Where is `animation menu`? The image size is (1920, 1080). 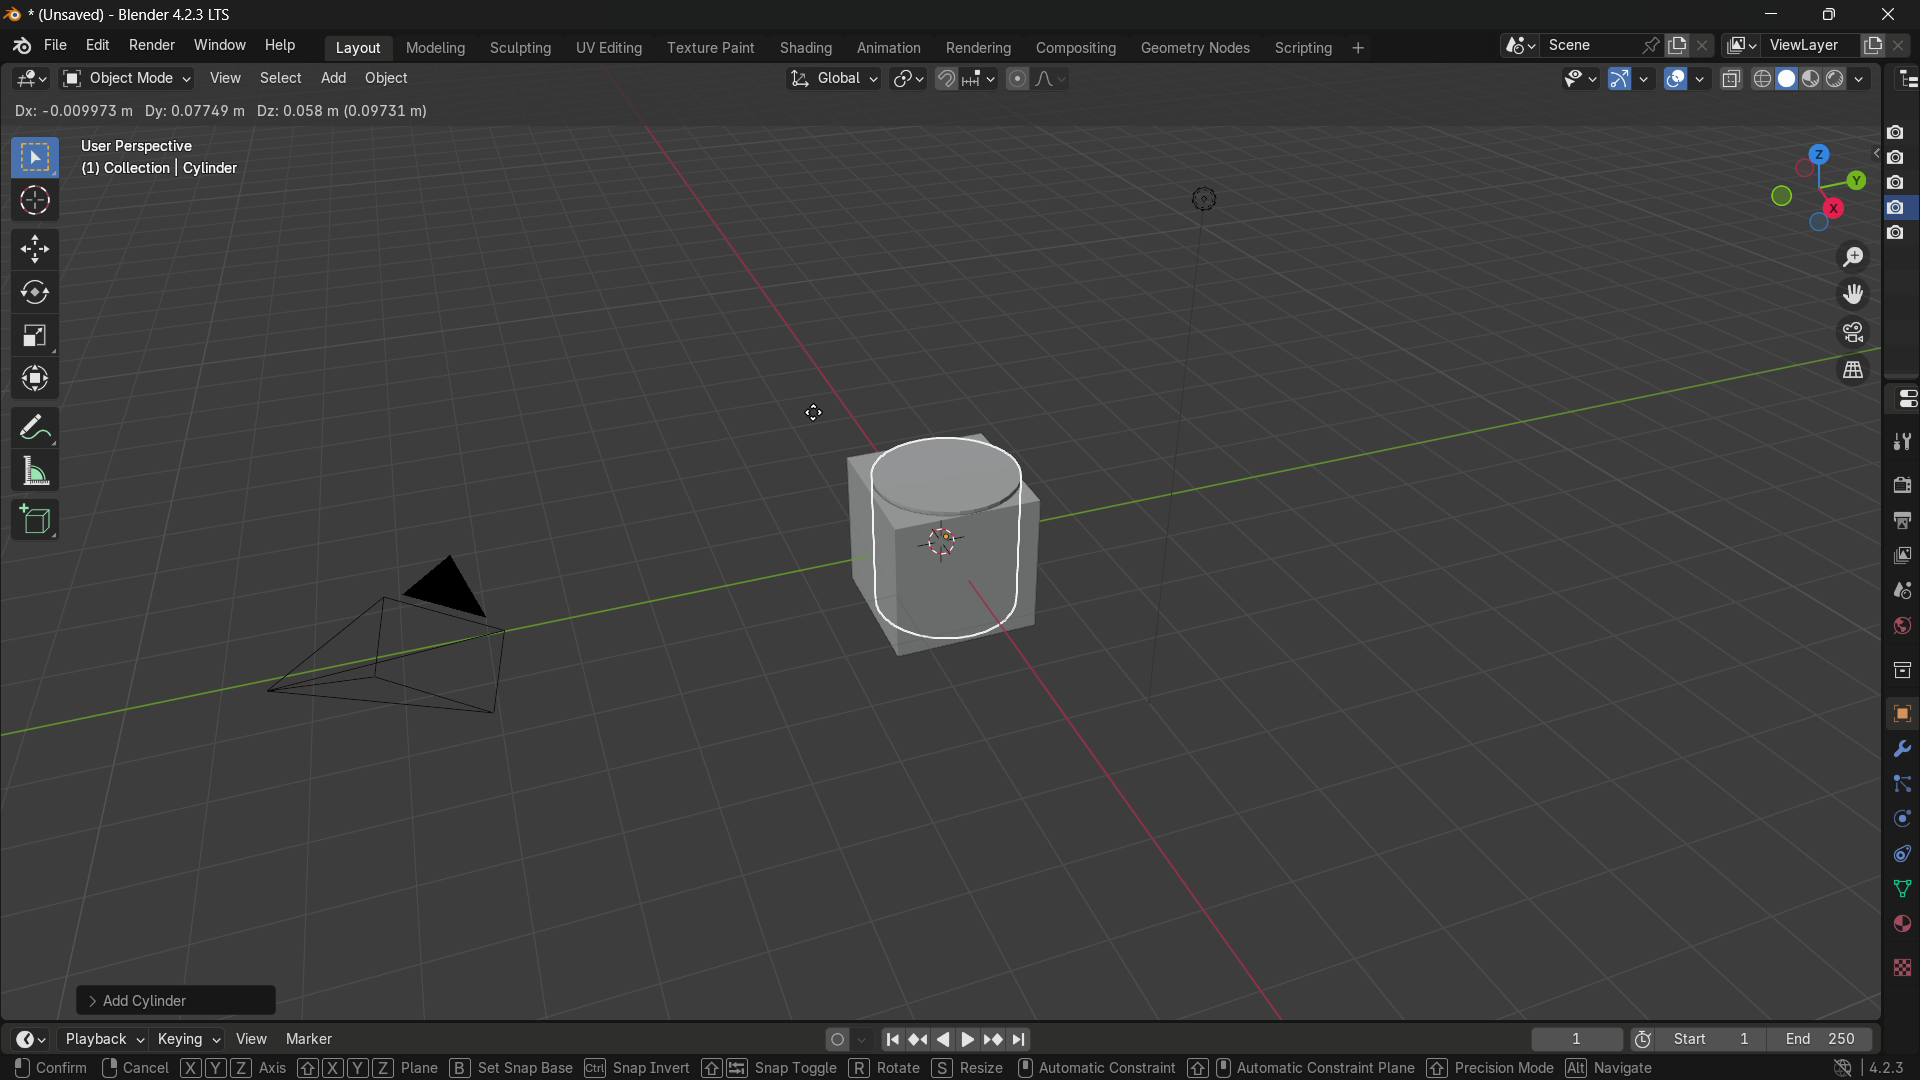
animation menu is located at coordinates (891, 50).